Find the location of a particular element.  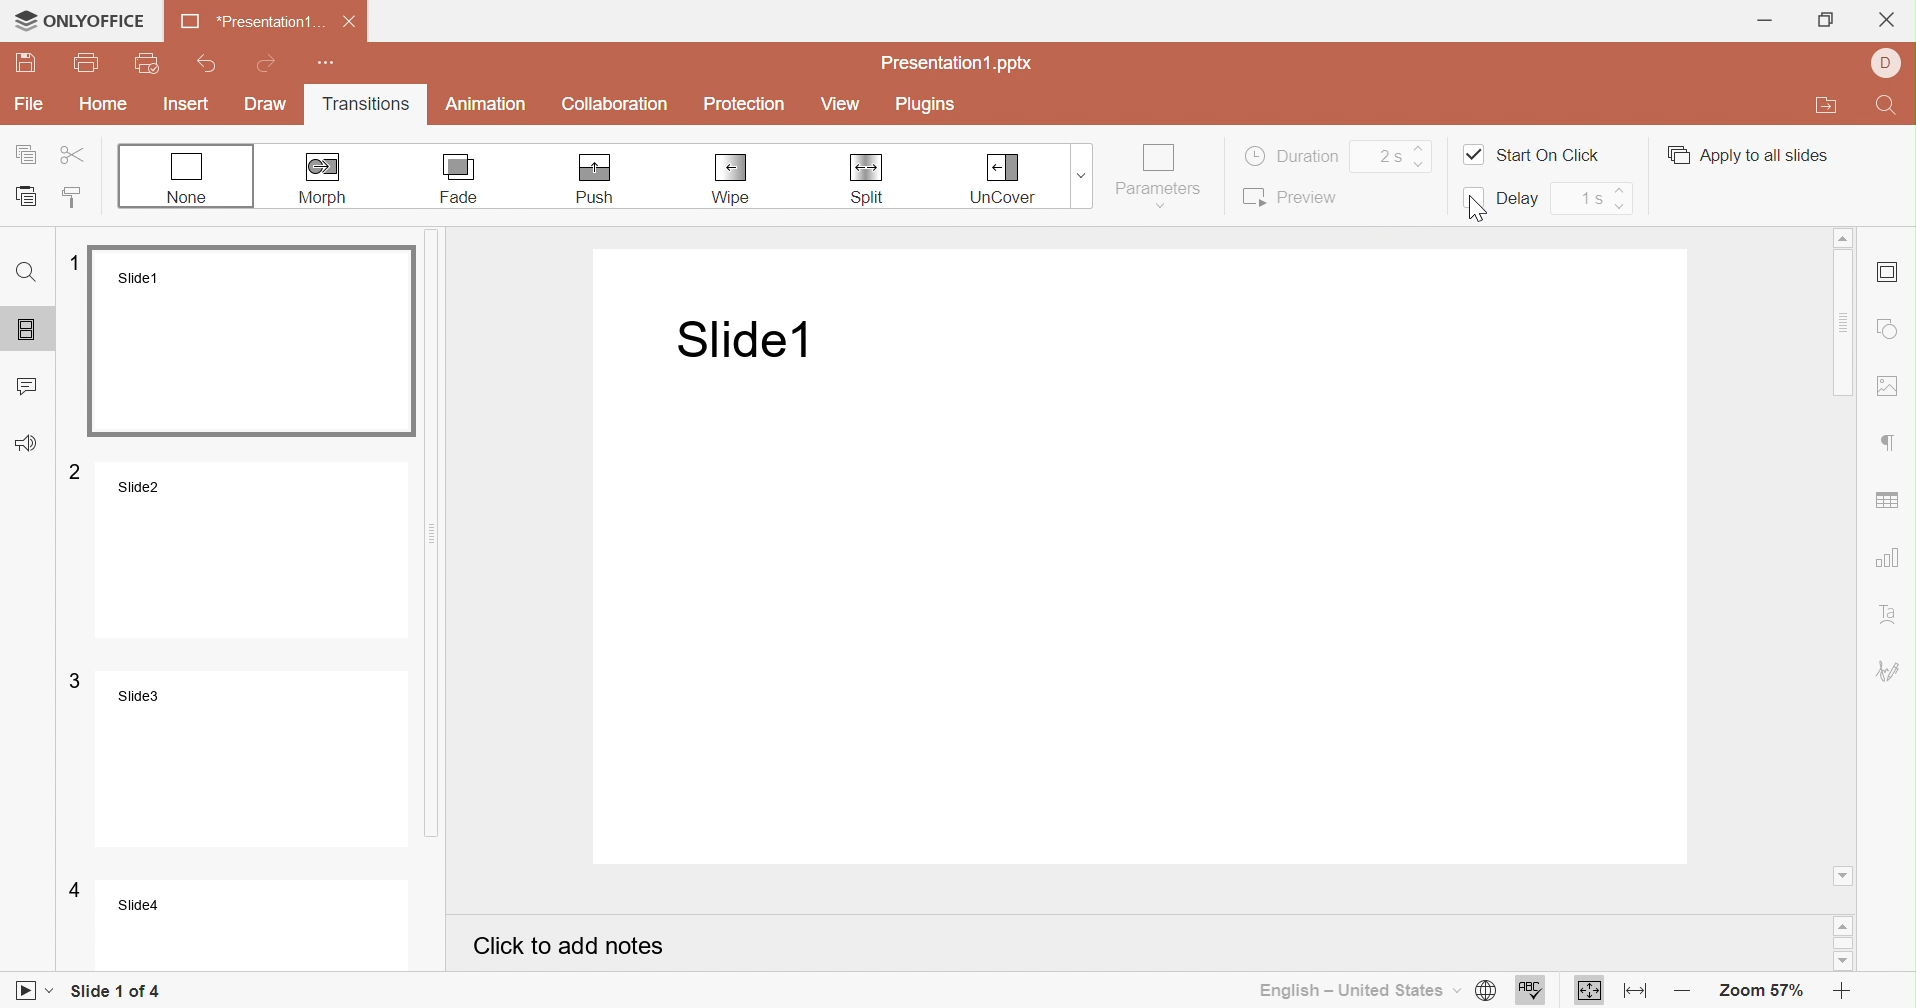

Preview is located at coordinates (1289, 197).